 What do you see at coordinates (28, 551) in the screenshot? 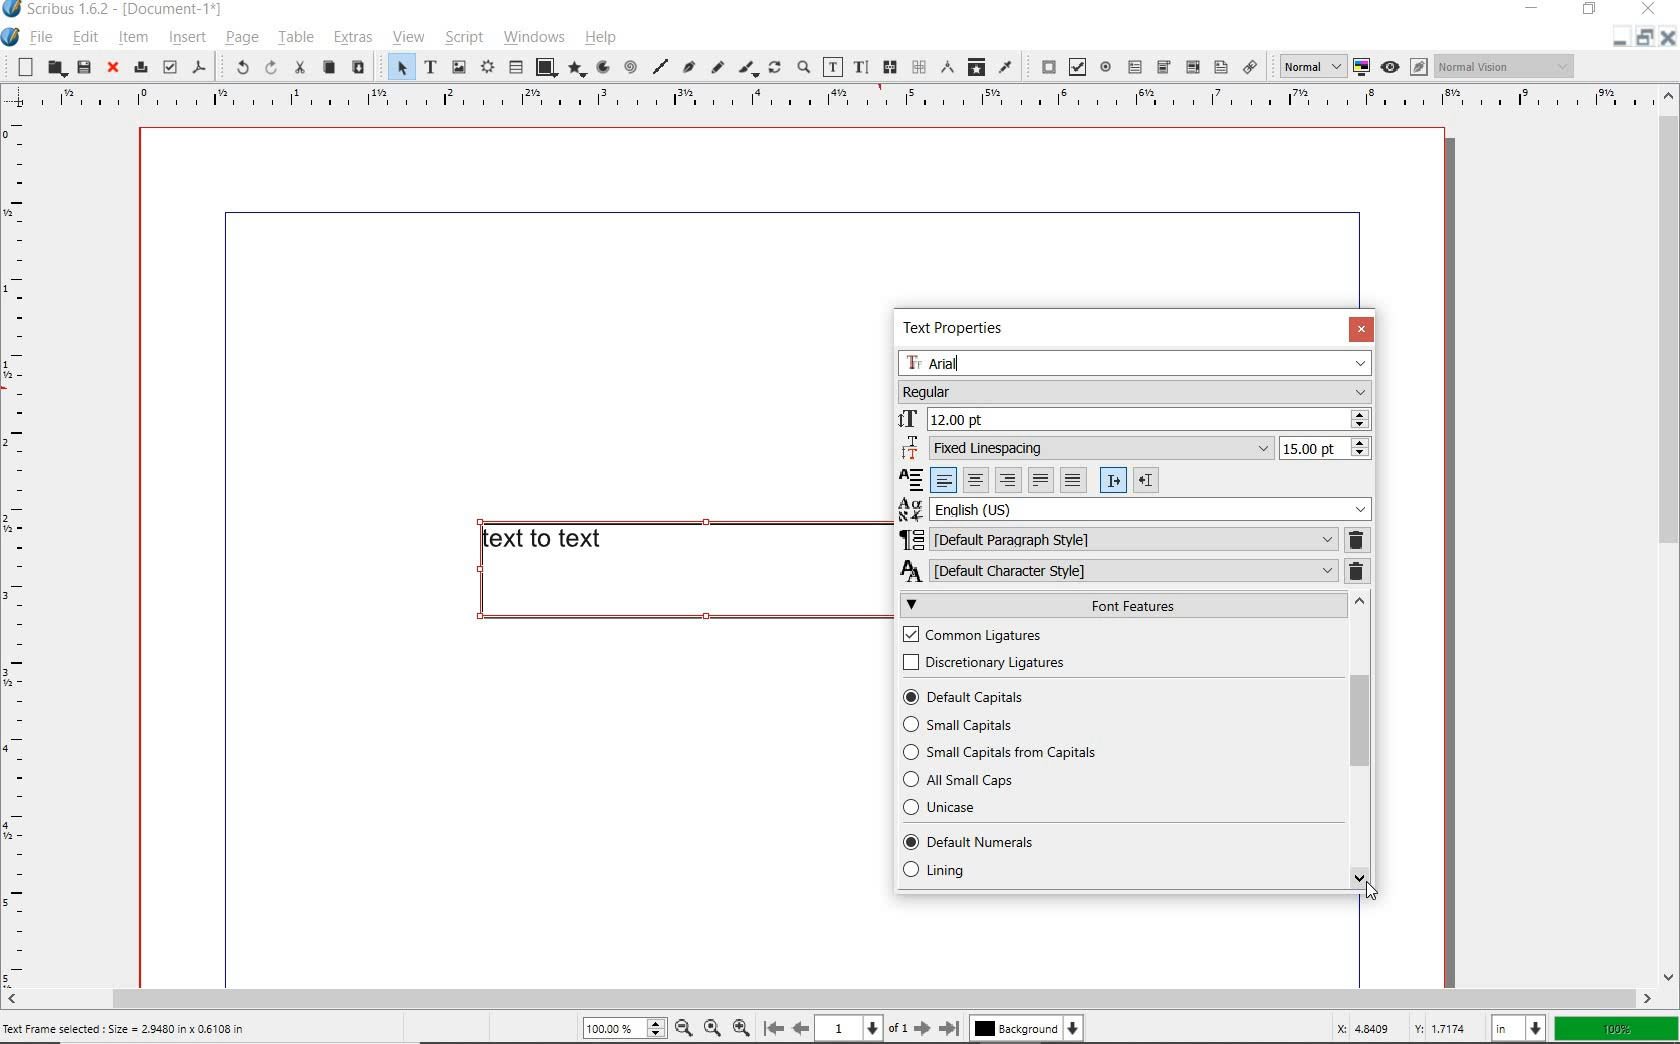
I see `Horizontal page margin` at bounding box center [28, 551].